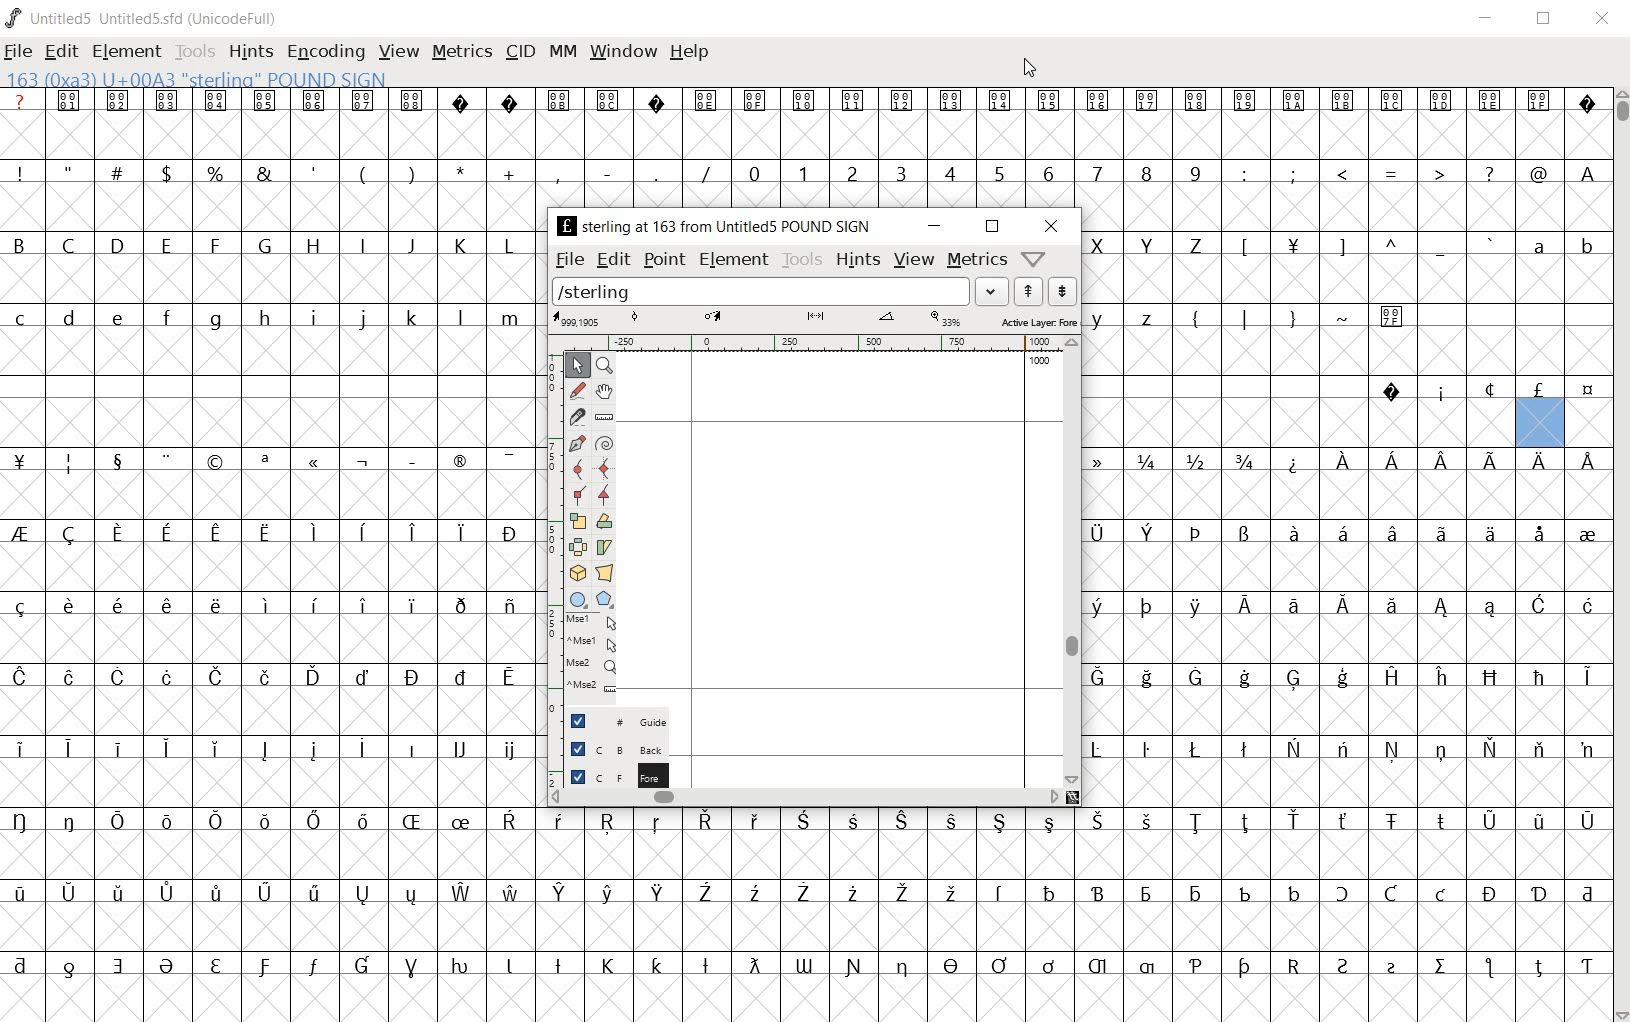 The image size is (1630, 1022). I want to click on Symbol, so click(1196, 535).